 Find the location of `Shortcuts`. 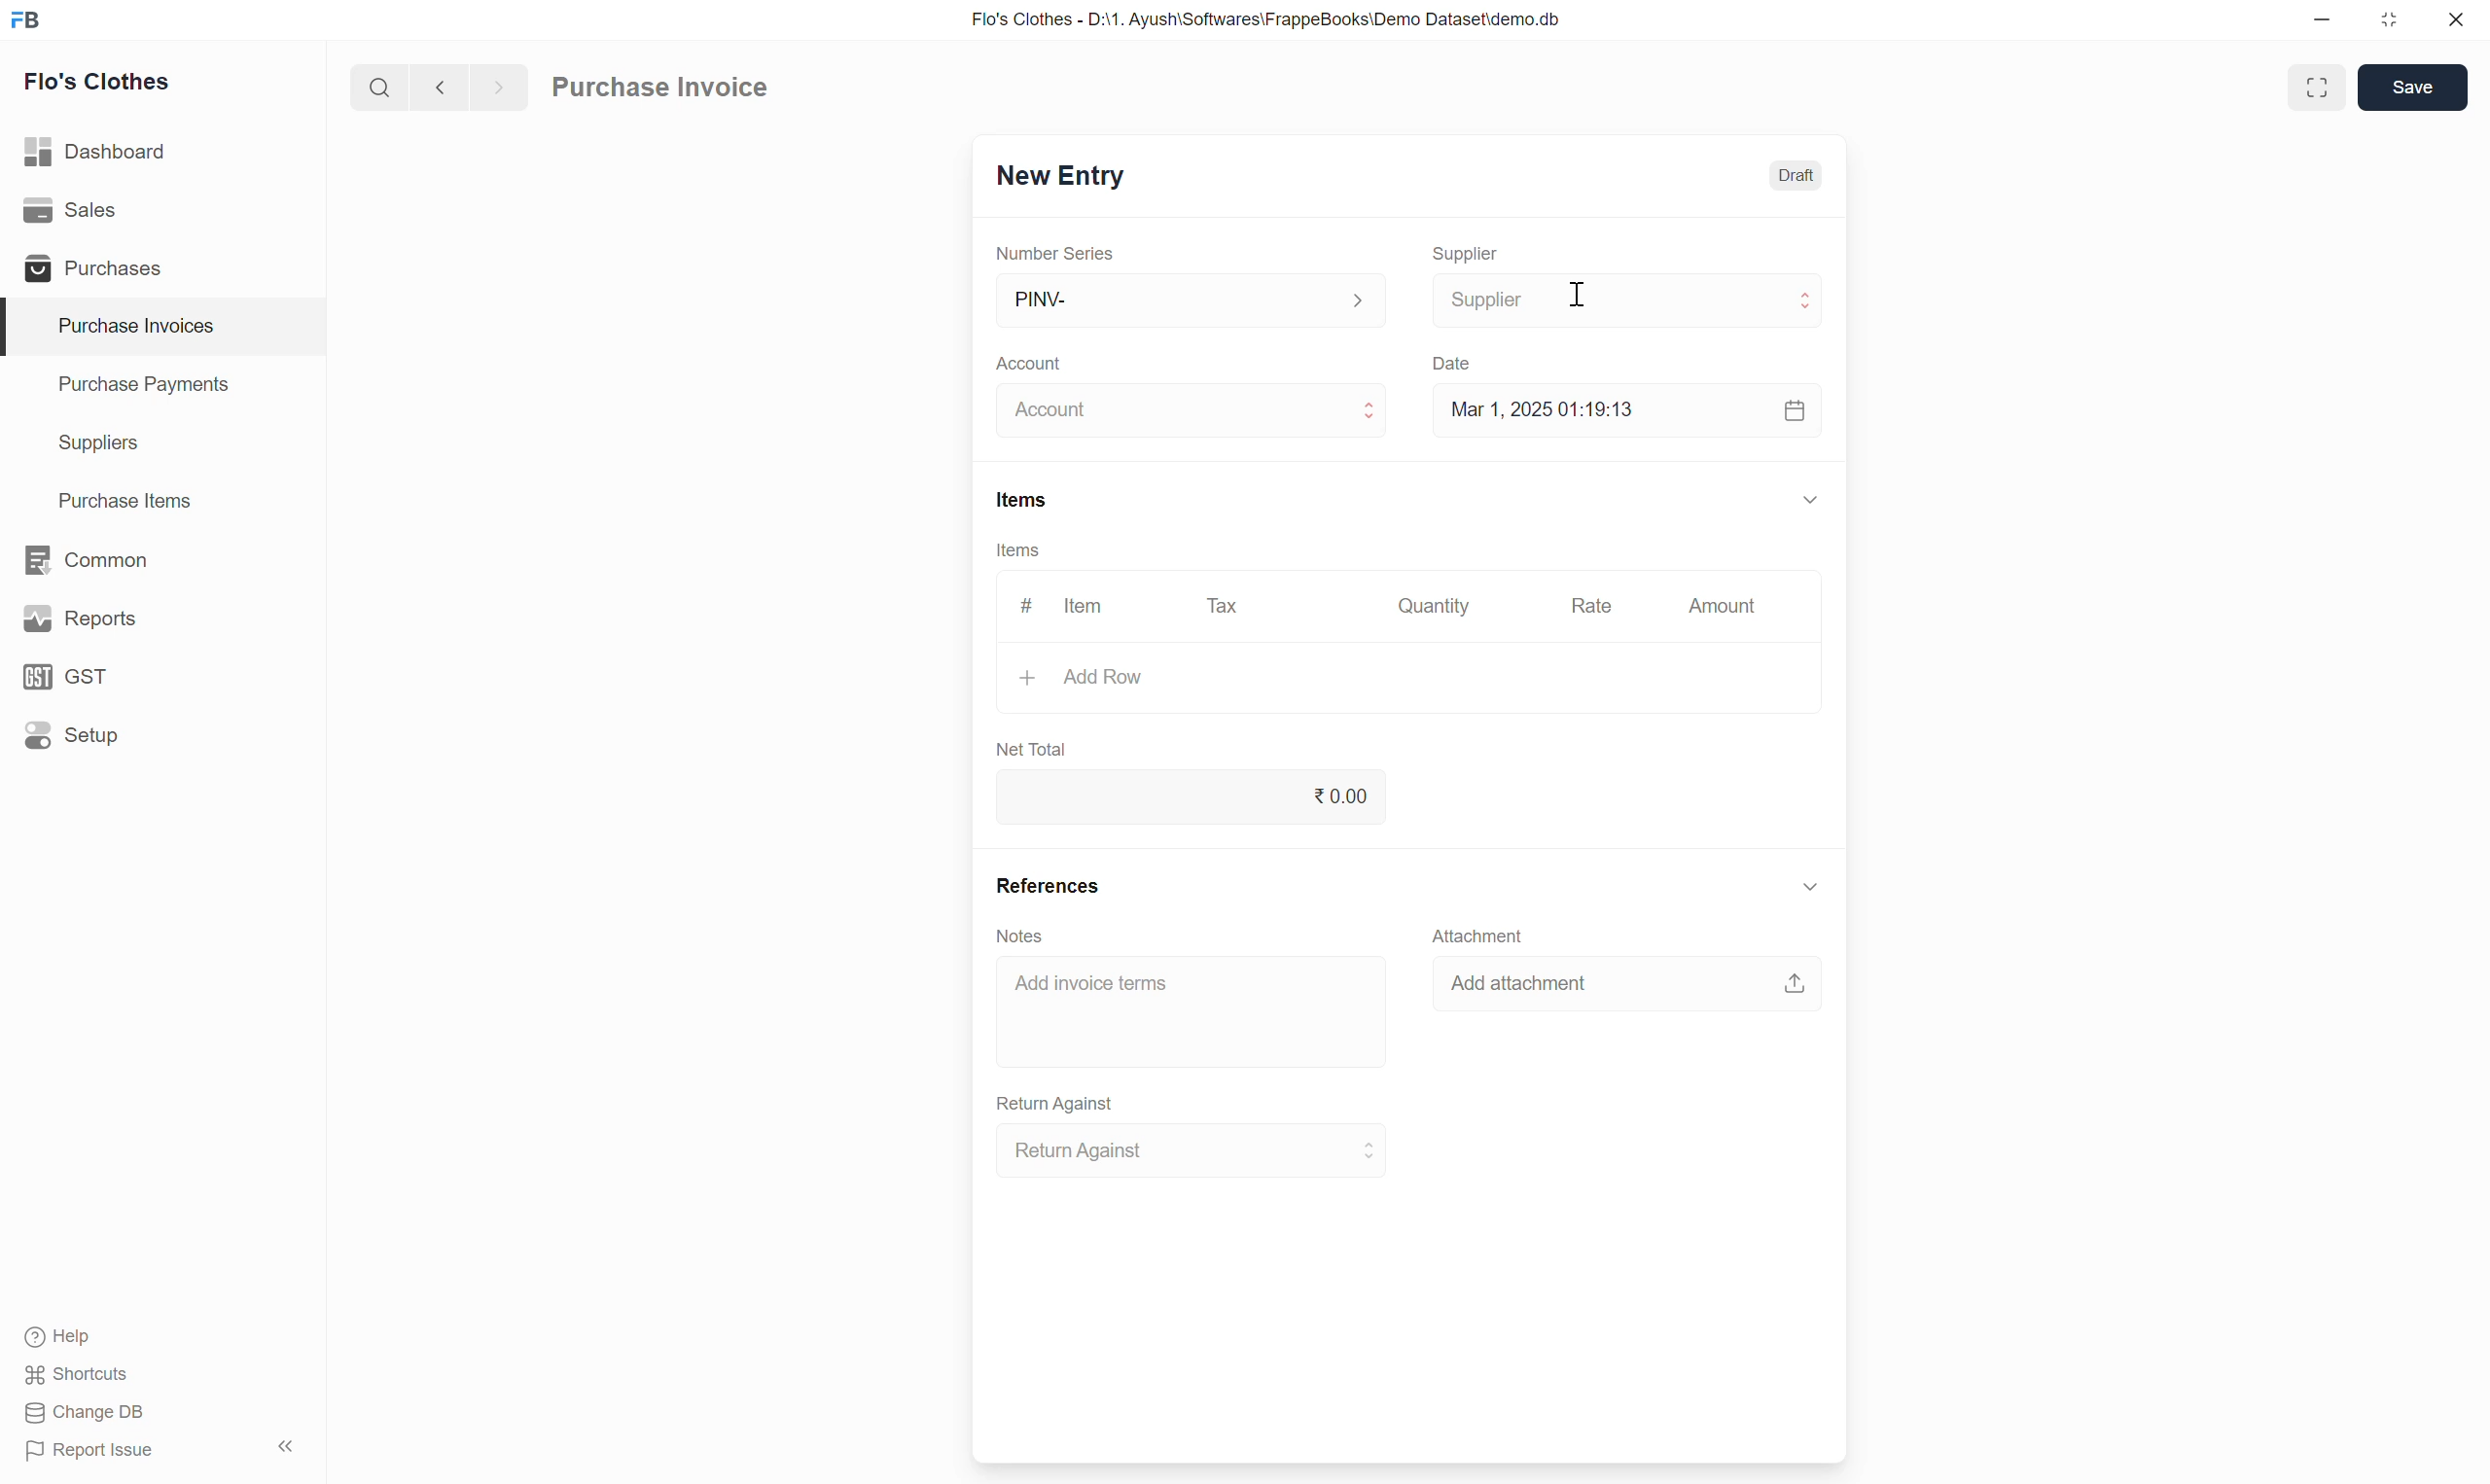

Shortcuts is located at coordinates (79, 1377).